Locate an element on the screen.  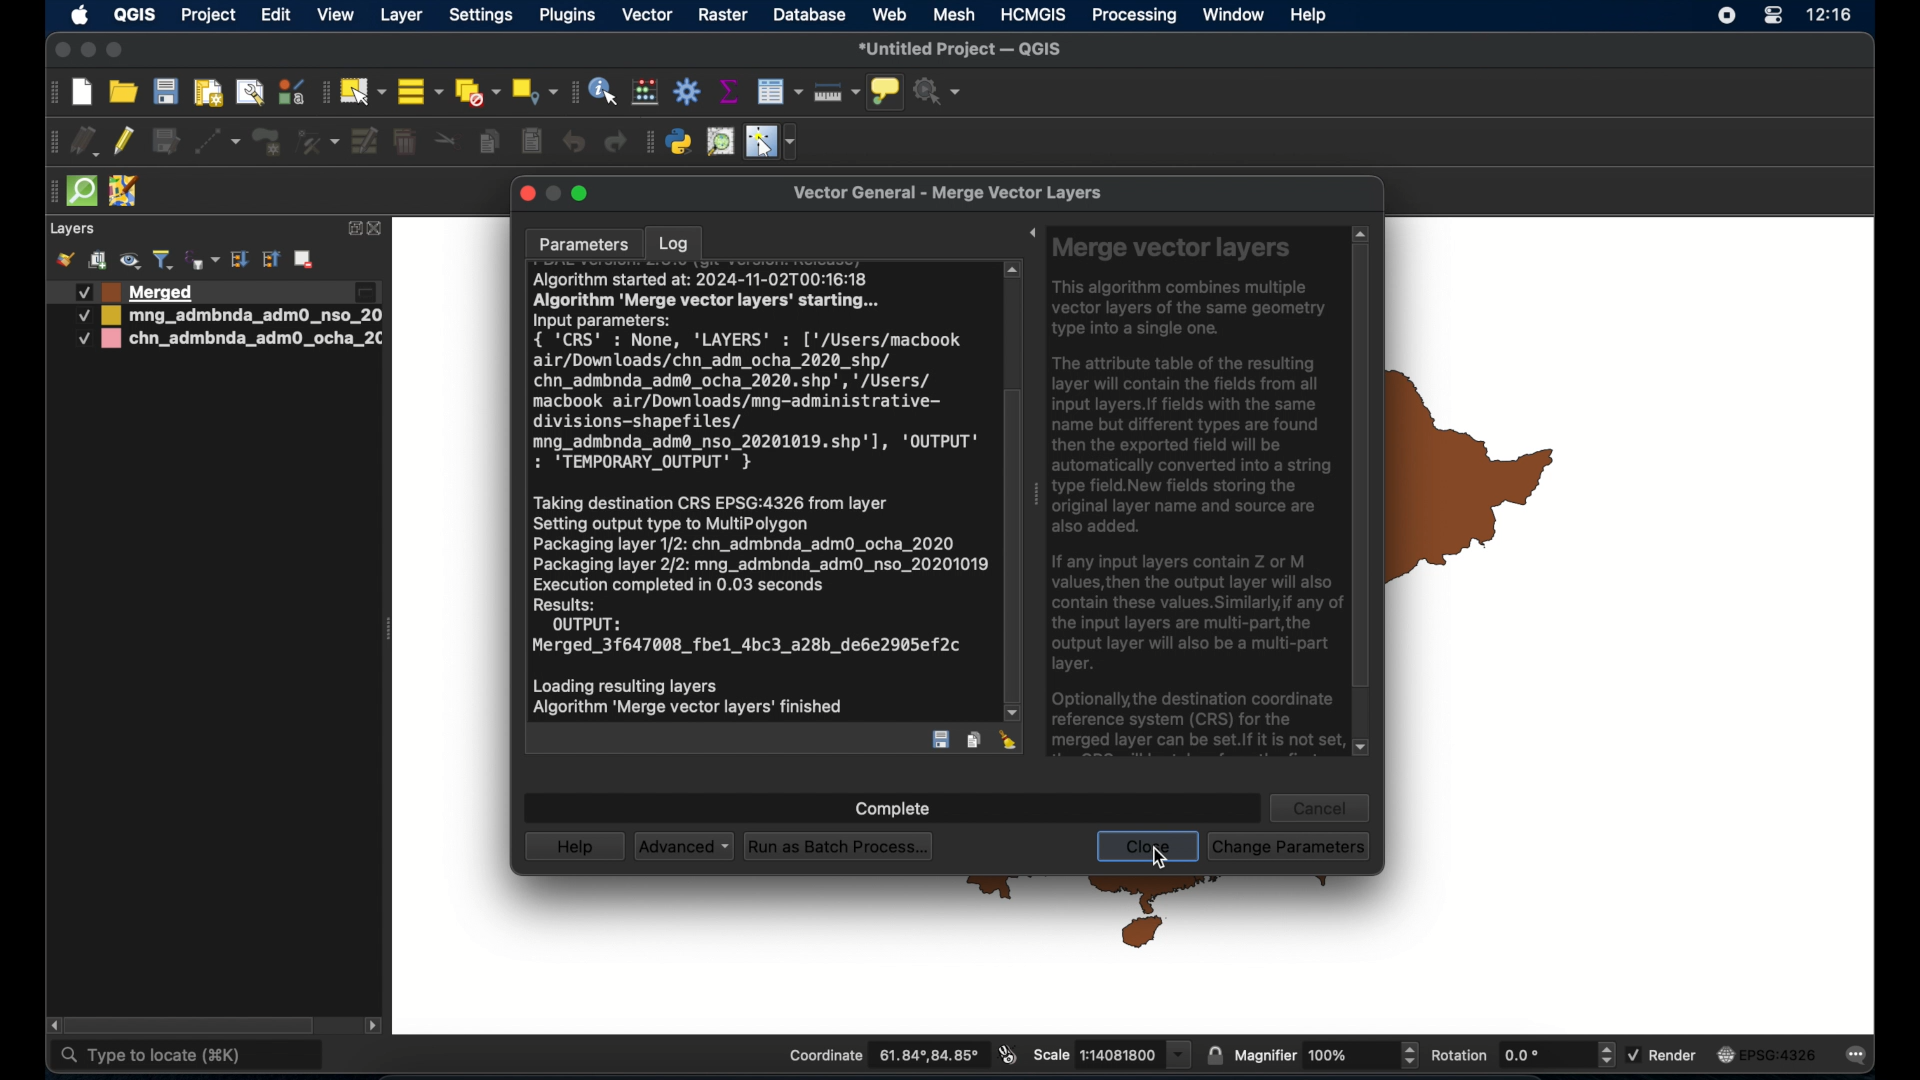
toggle extents and mouse position display is located at coordinates (1005, 1054).